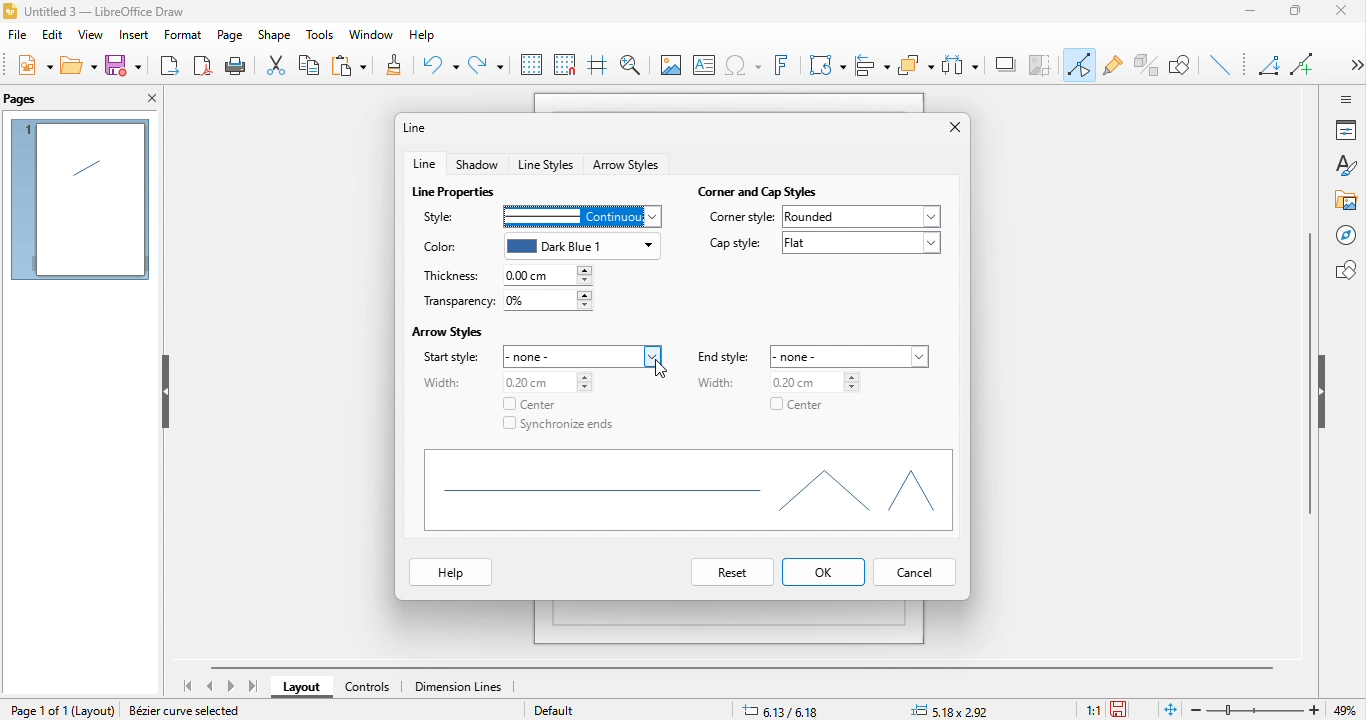 This screenshot has height=720, width=1366. Describe the element at coordinates (688, 488) in the screenshot. I see `shapes` at that location.